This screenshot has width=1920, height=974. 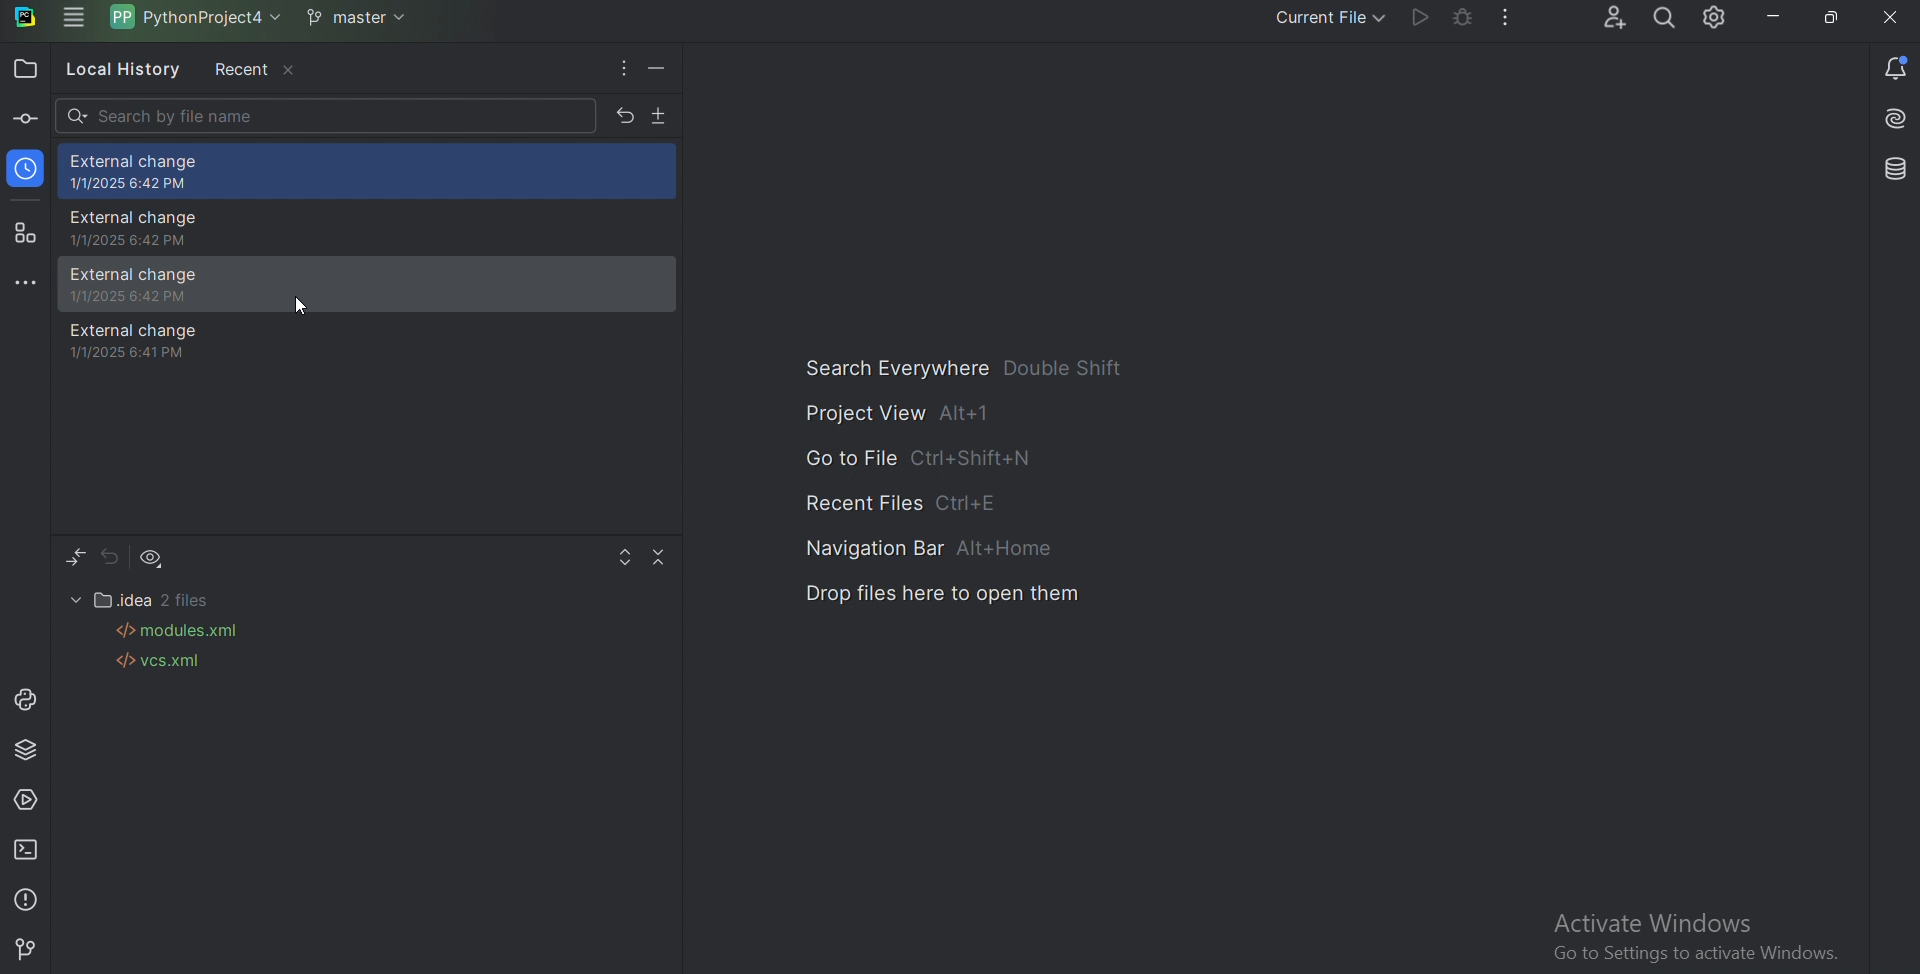 What do you see at coordinates (110, 557) in the screenshot?
I see `Revert selection` at bounding box center [110, 557].